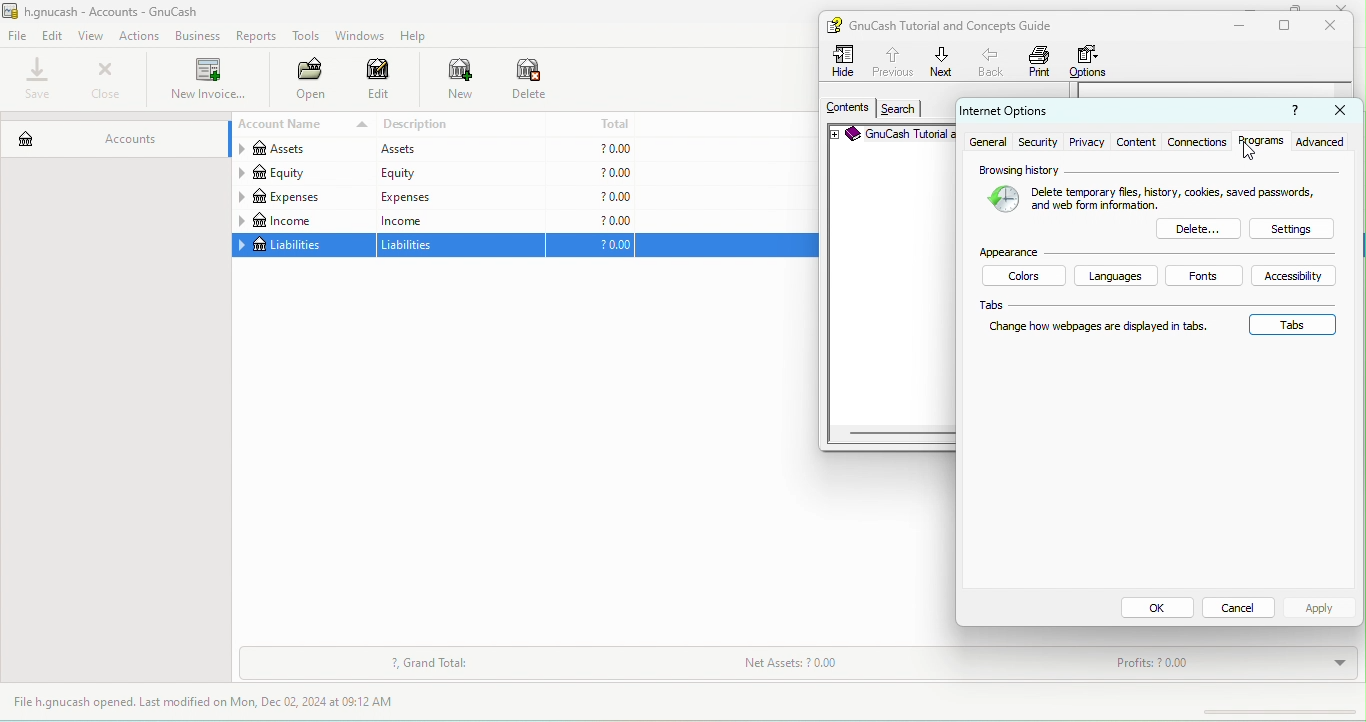 Image resolution: width=1366 pixels, height=722 pixels. What do you see at coordinates (94, 36) in the screenshot?
I see `view` at bounding box center [94, 36].